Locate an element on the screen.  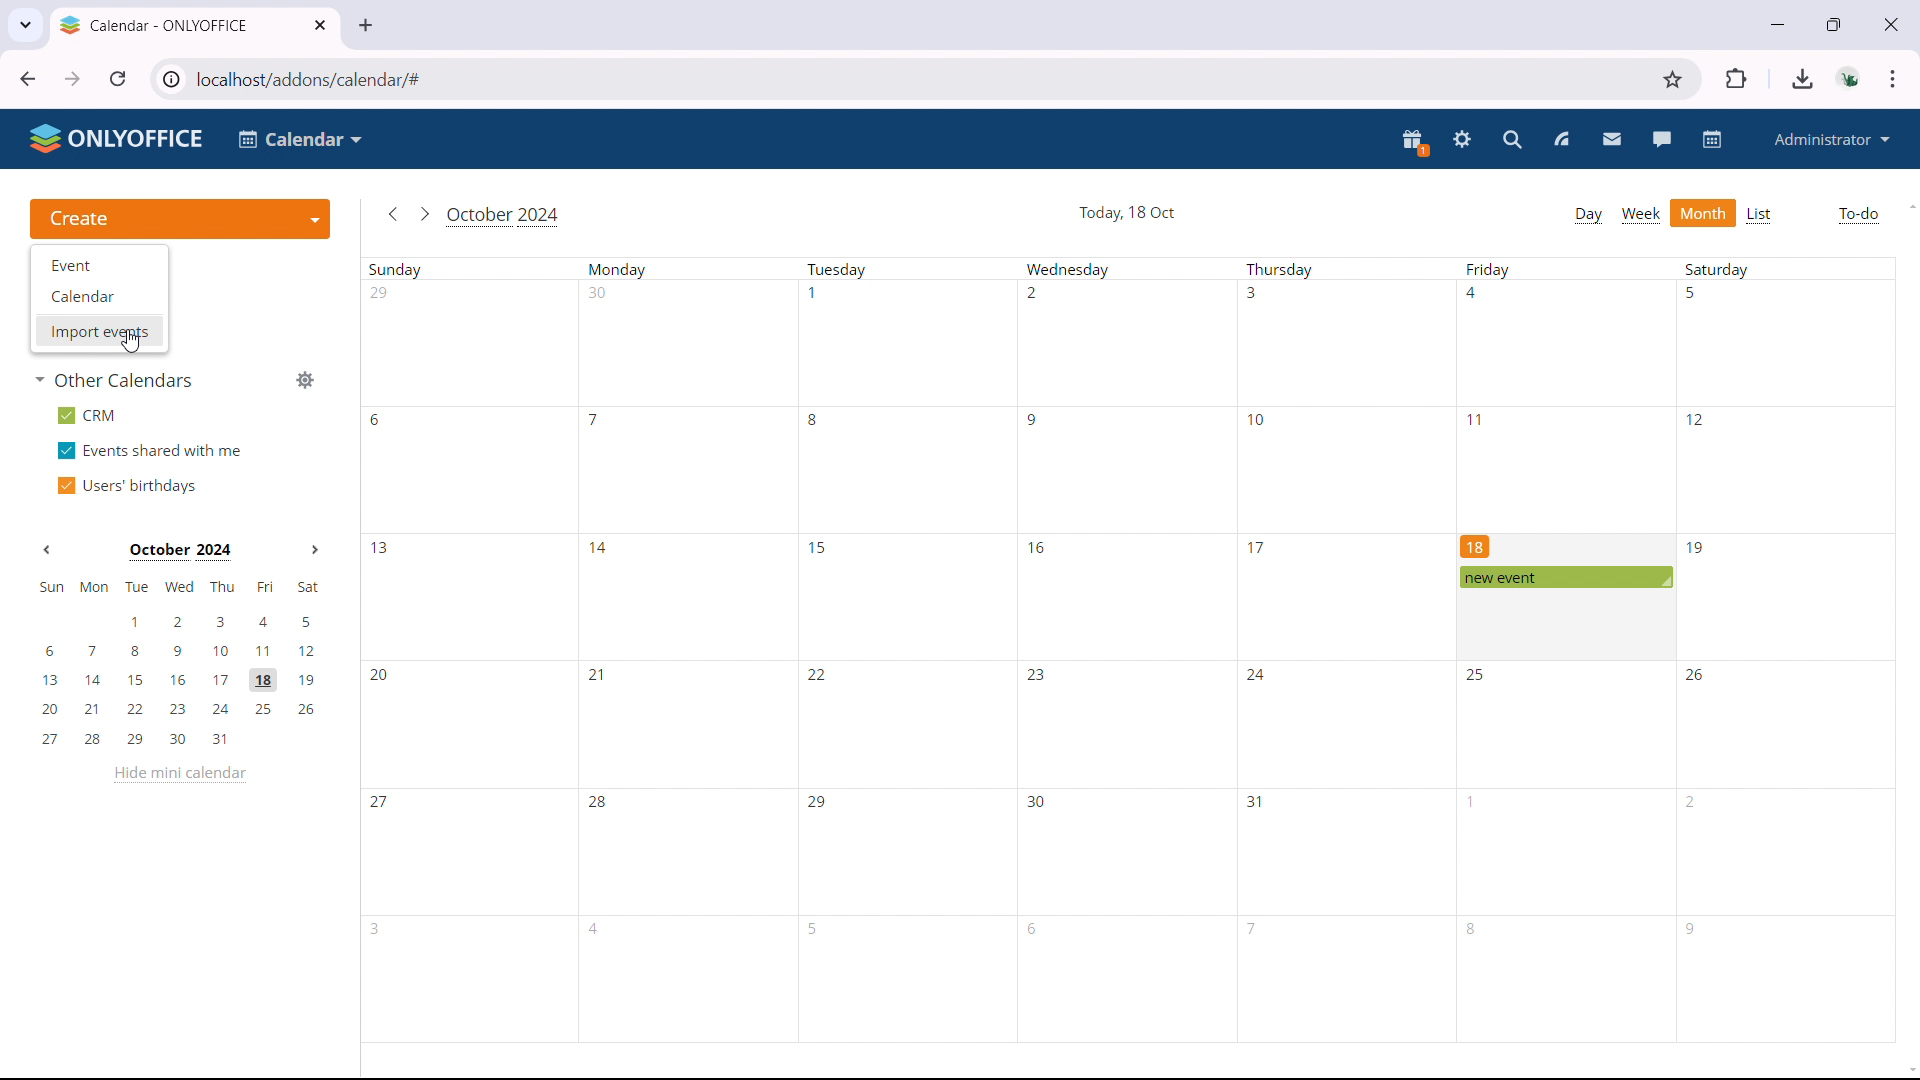
1 is located at coordinates (814, 292).